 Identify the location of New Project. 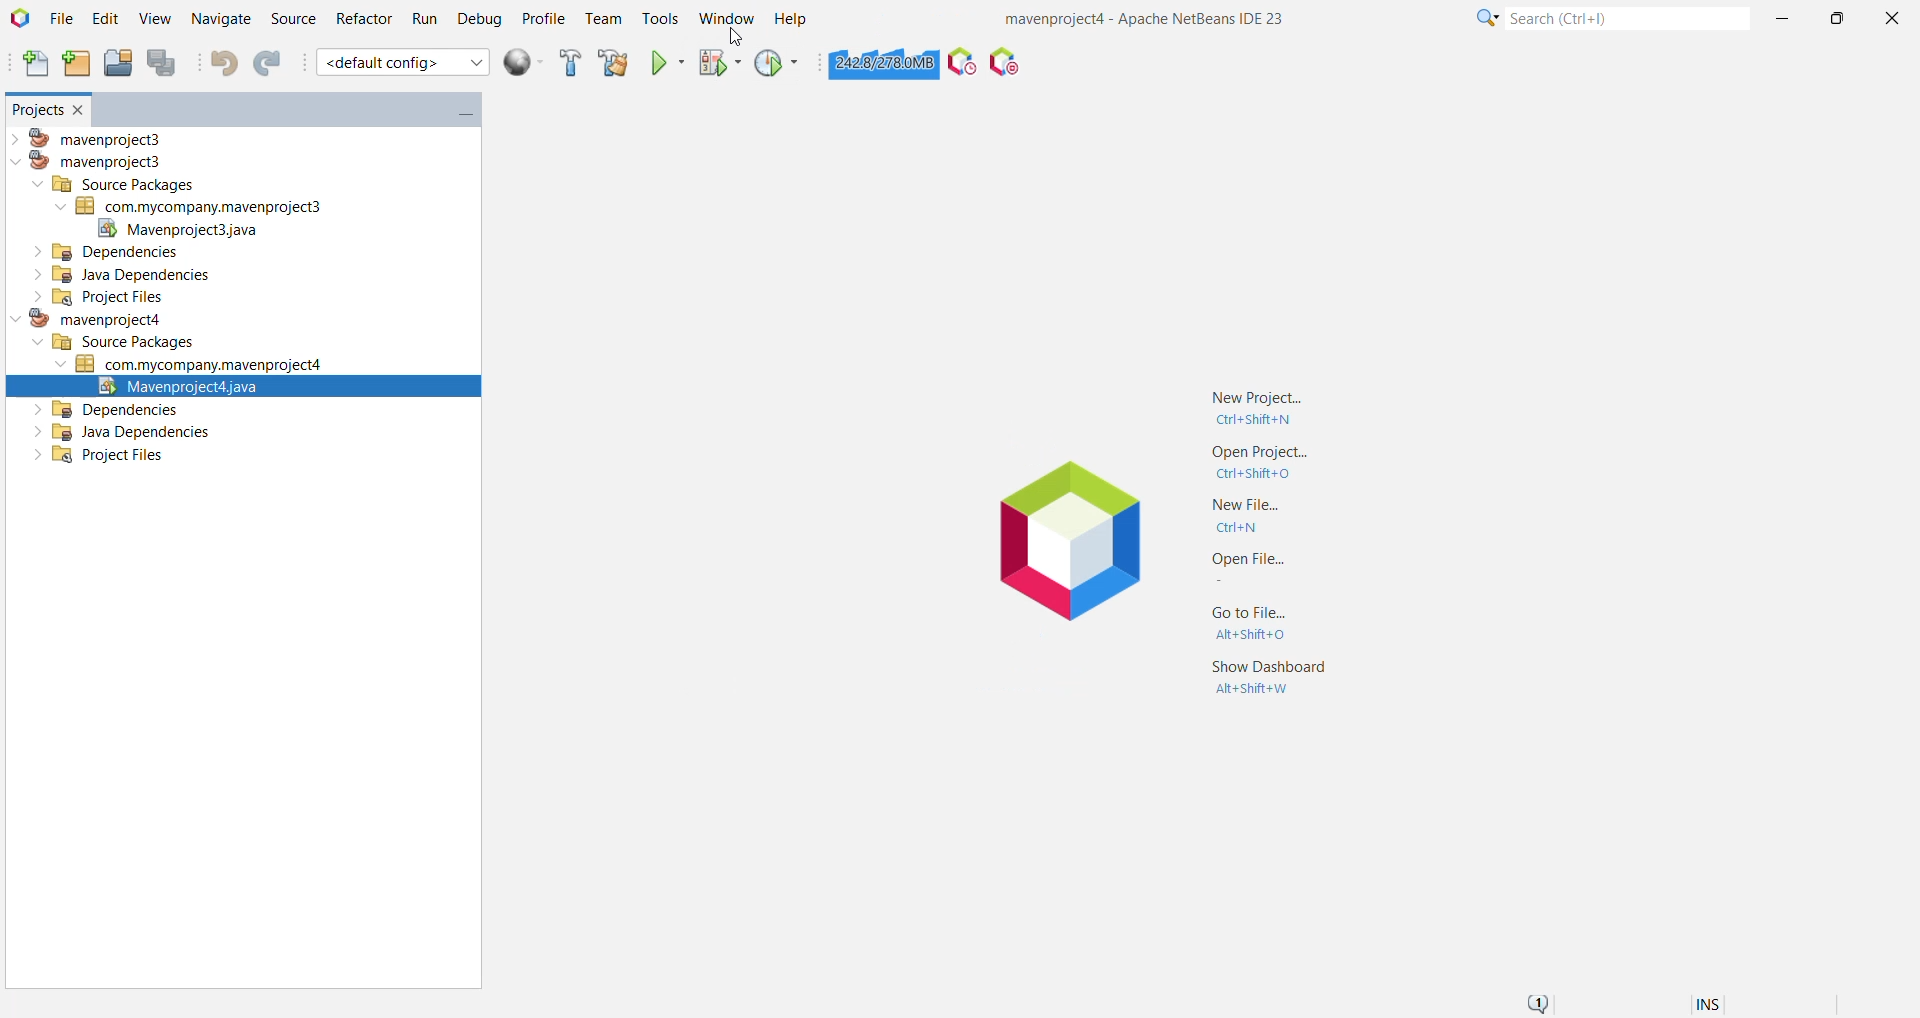
(1267, 401).